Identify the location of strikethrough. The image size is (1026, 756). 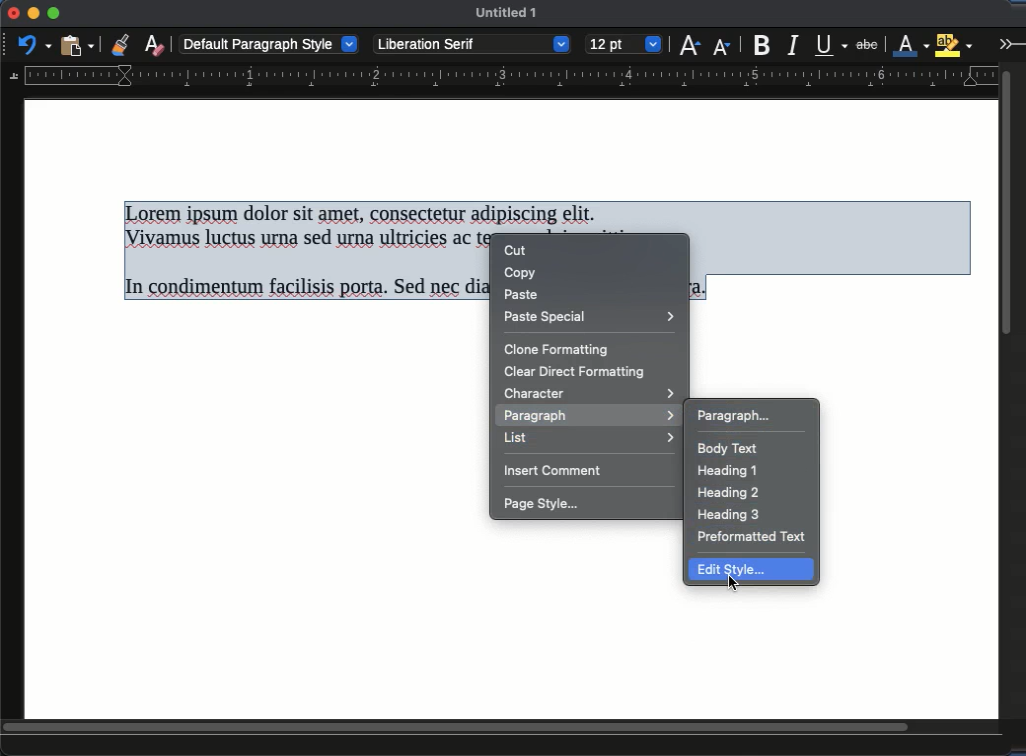
(867, 45).